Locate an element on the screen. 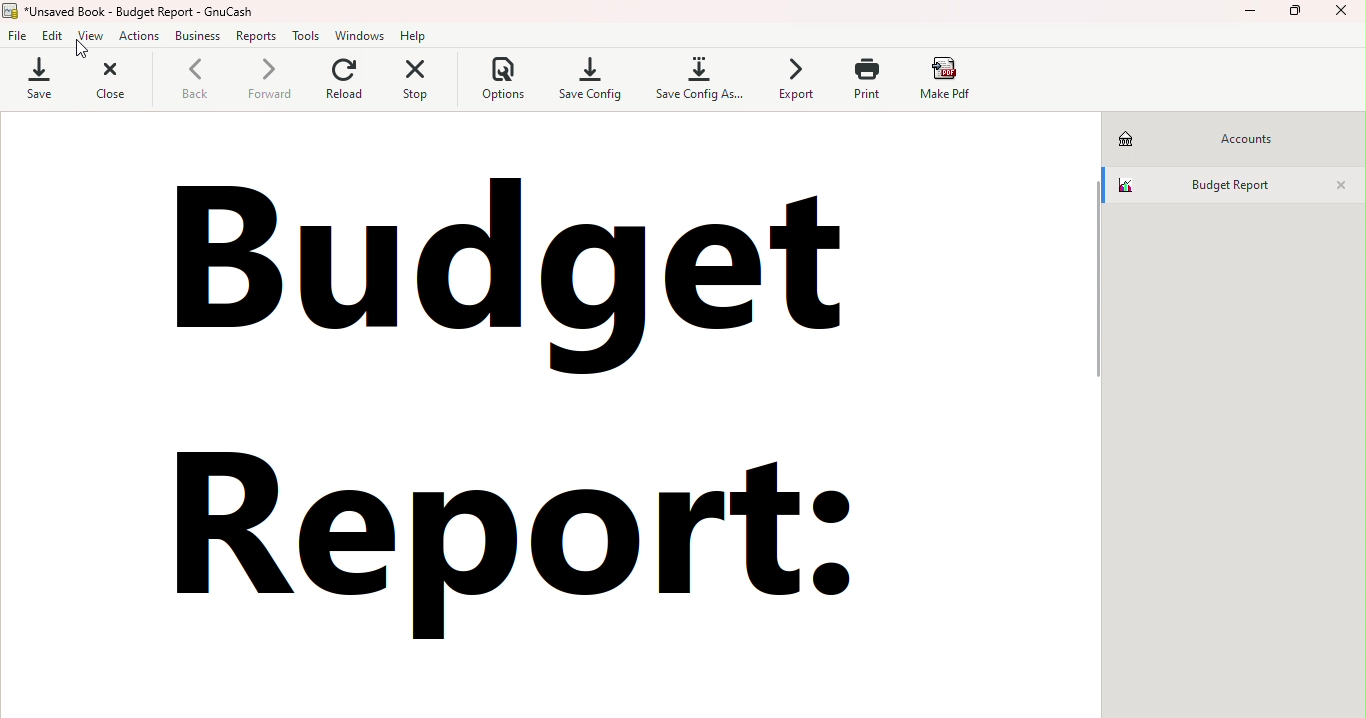 The height and width of the screenshot is (718, 1366). Business is located at coordinates (200, 38).